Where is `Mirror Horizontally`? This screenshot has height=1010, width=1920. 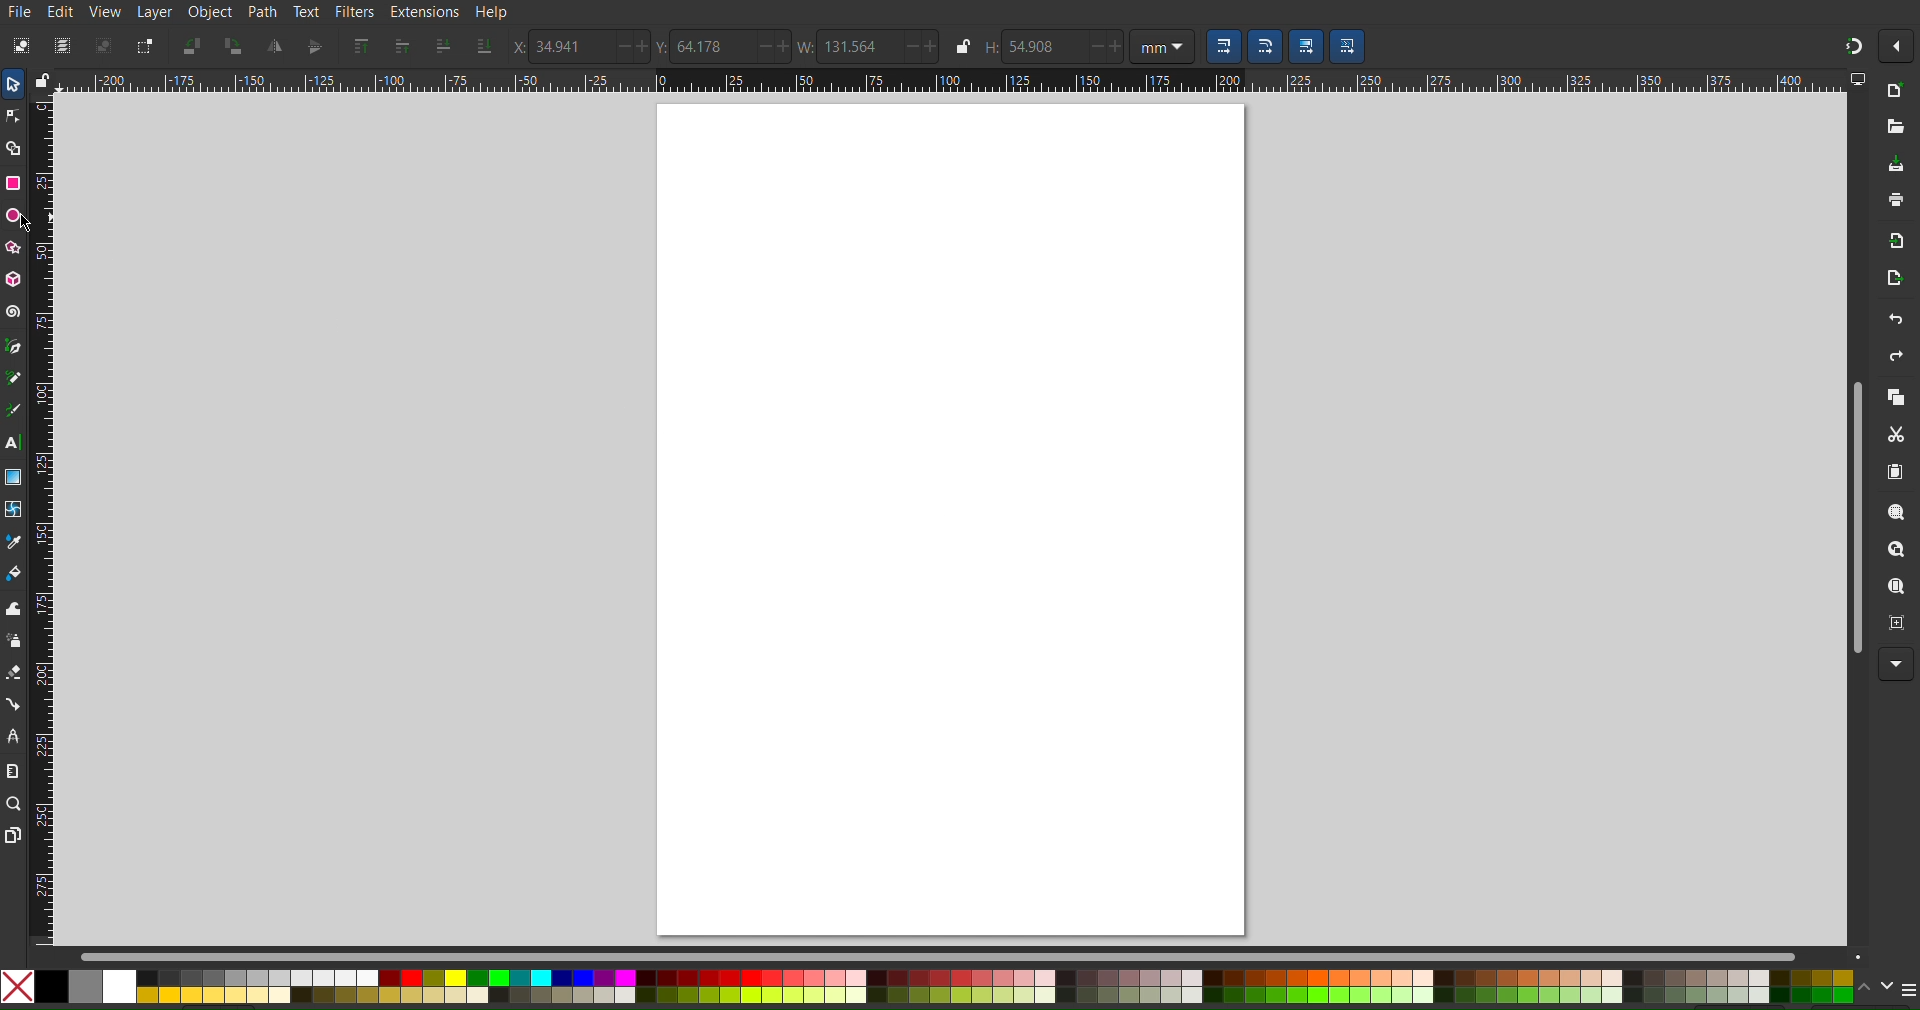
Mirror Horizontally is located at coordinates (314, 46).